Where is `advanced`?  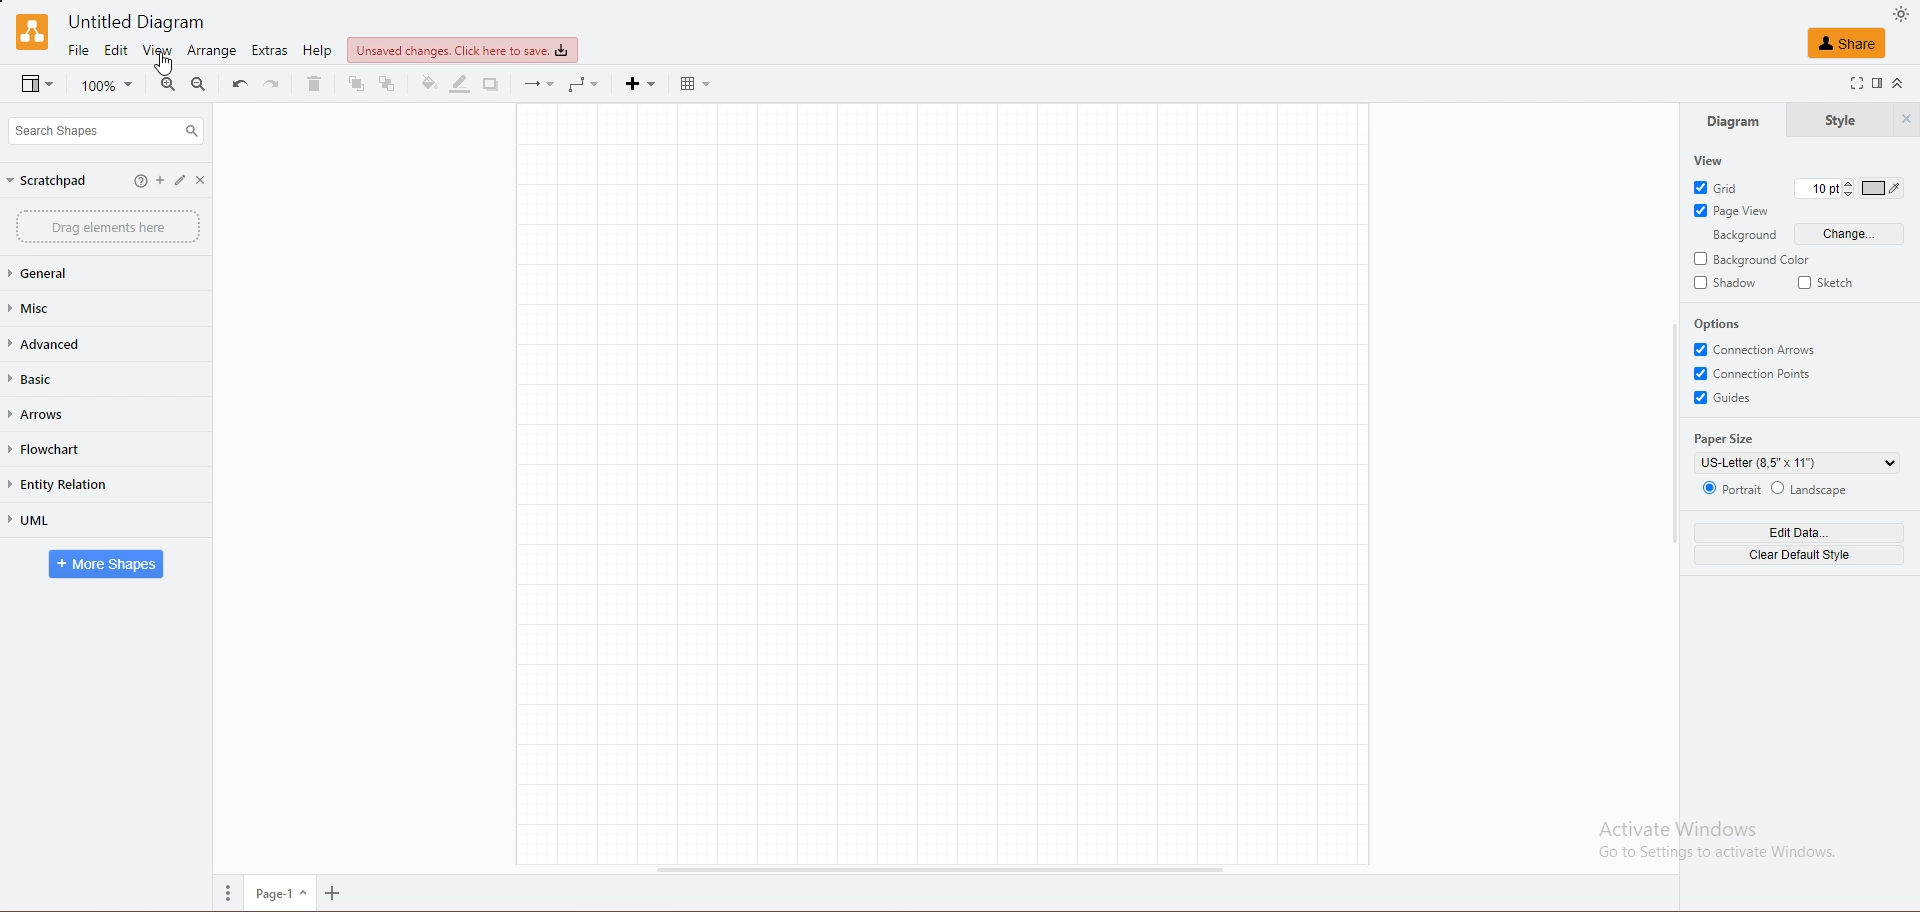 advanced is located at coordinates (58, 343).